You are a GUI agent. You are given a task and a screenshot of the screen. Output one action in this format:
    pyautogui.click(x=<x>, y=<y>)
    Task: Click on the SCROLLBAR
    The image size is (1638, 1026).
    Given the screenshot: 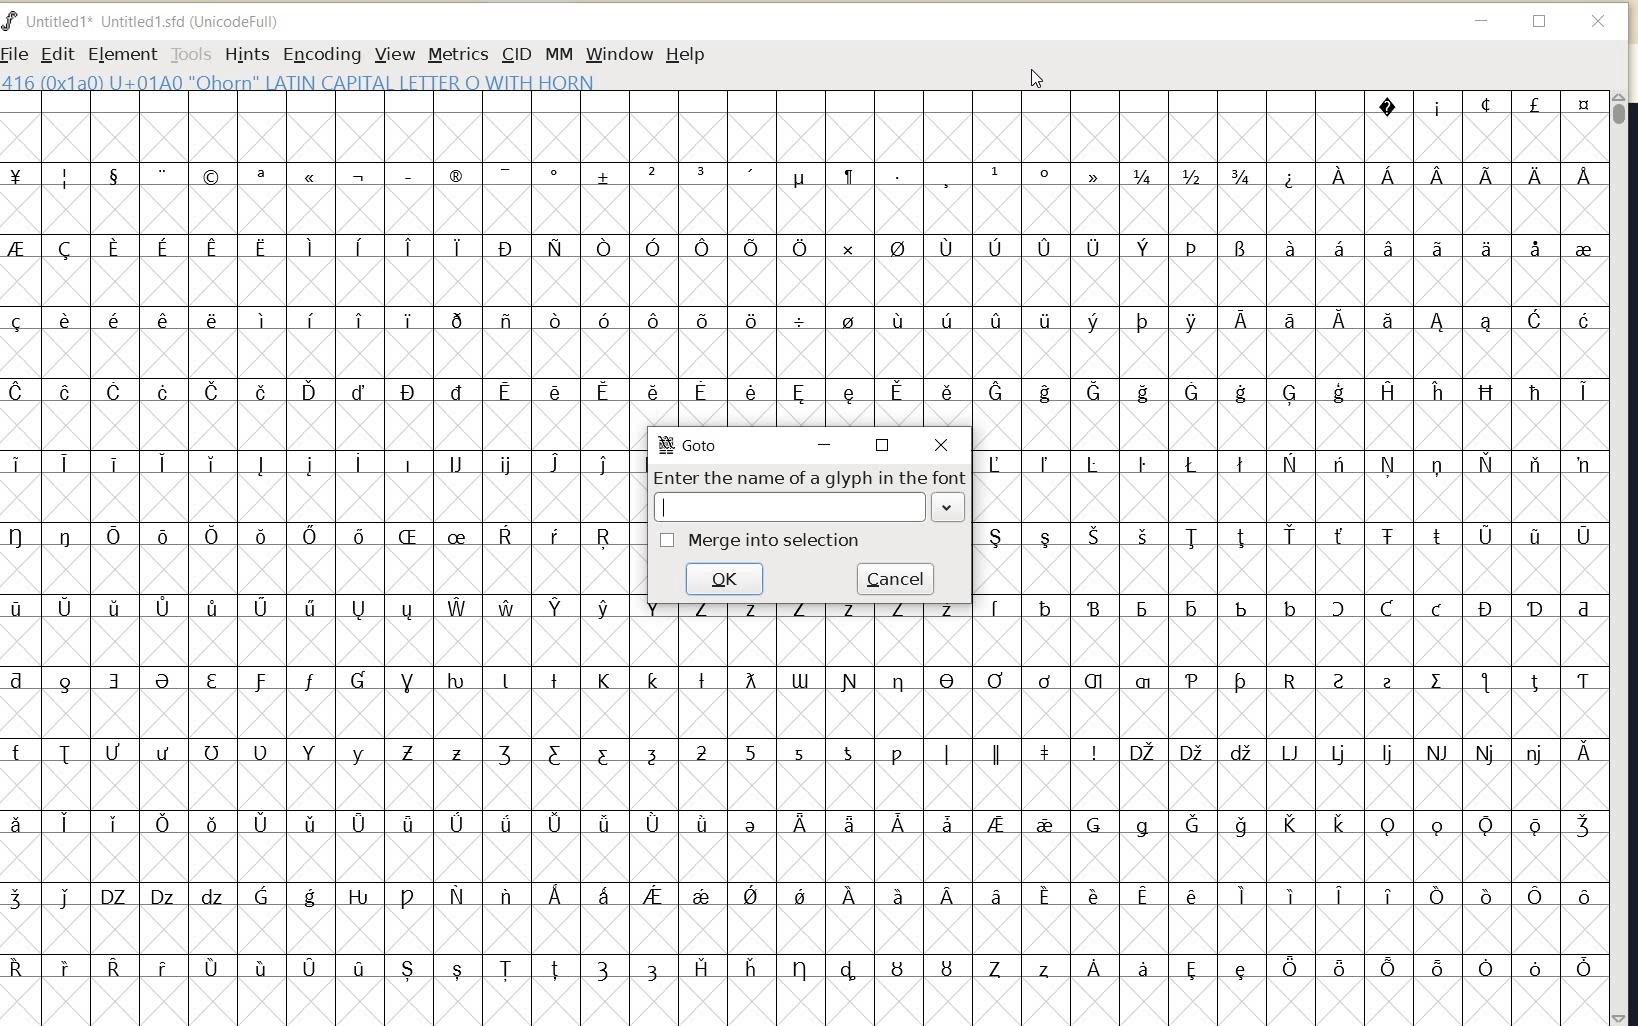 What is the action you would take?
    pyautogui.click(x=1622, y=558)
    